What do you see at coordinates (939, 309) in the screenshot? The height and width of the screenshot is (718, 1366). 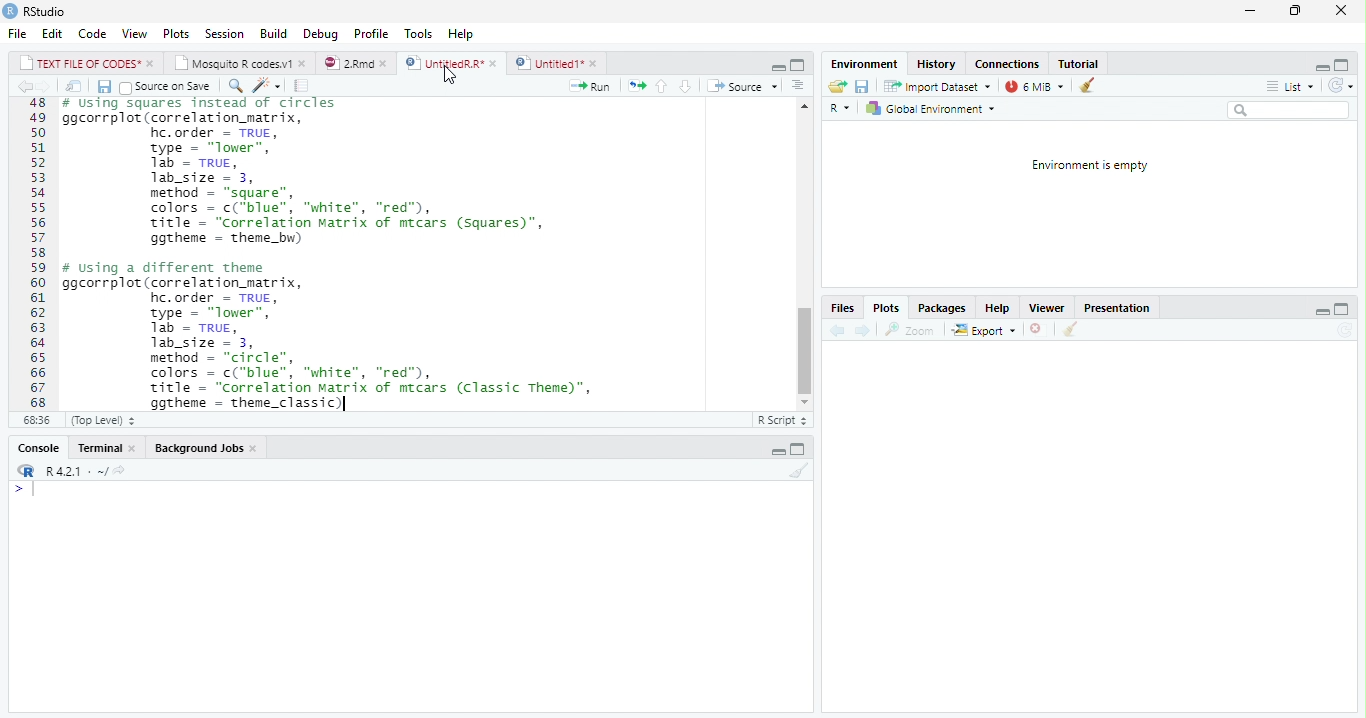 I see `Packages` at bounding box center [939, 309].